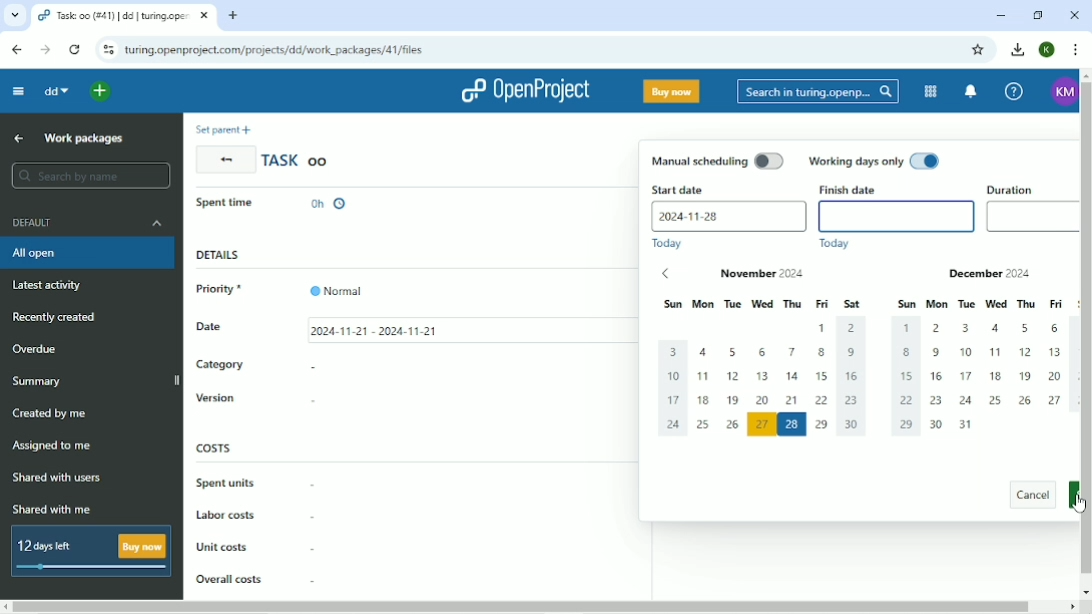 The width and height of the screenshot is (1092, 614). Describe the element at coordinates (53, 413) in the screenshot. I see `Created by me` at that location.